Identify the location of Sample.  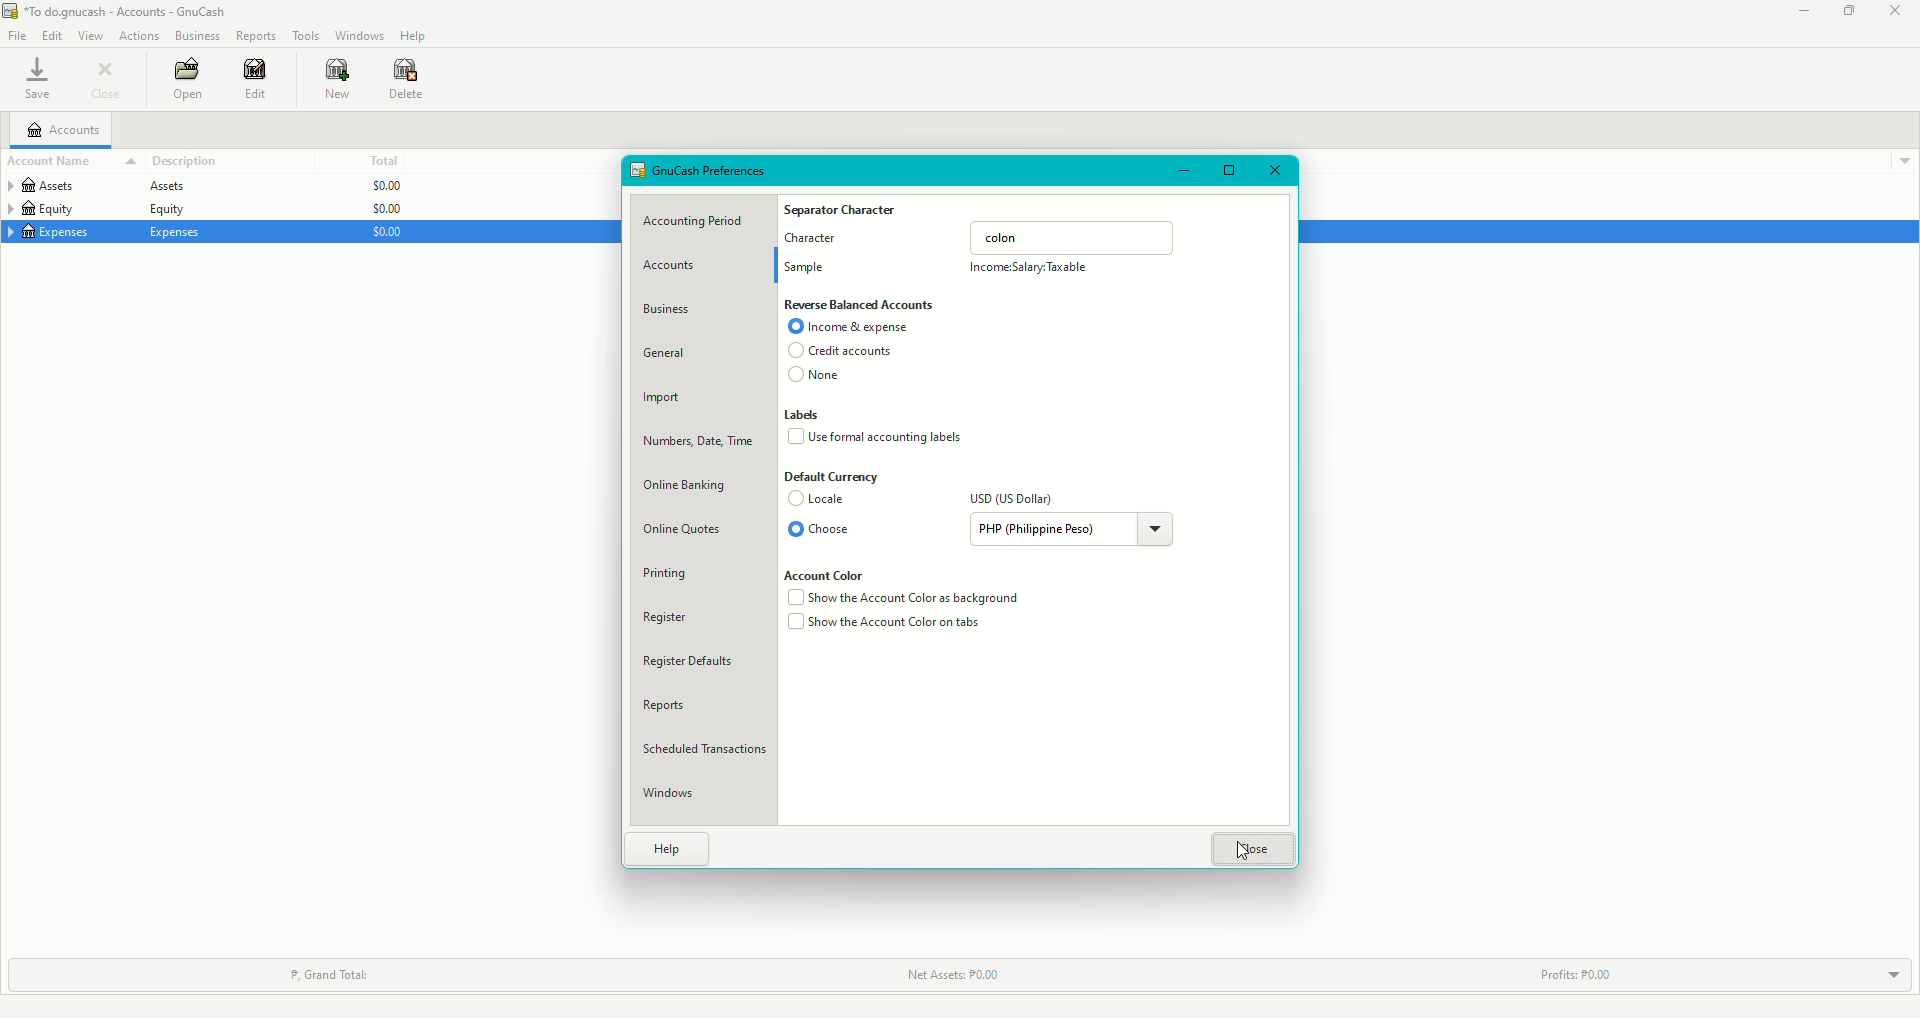
(807, 269).